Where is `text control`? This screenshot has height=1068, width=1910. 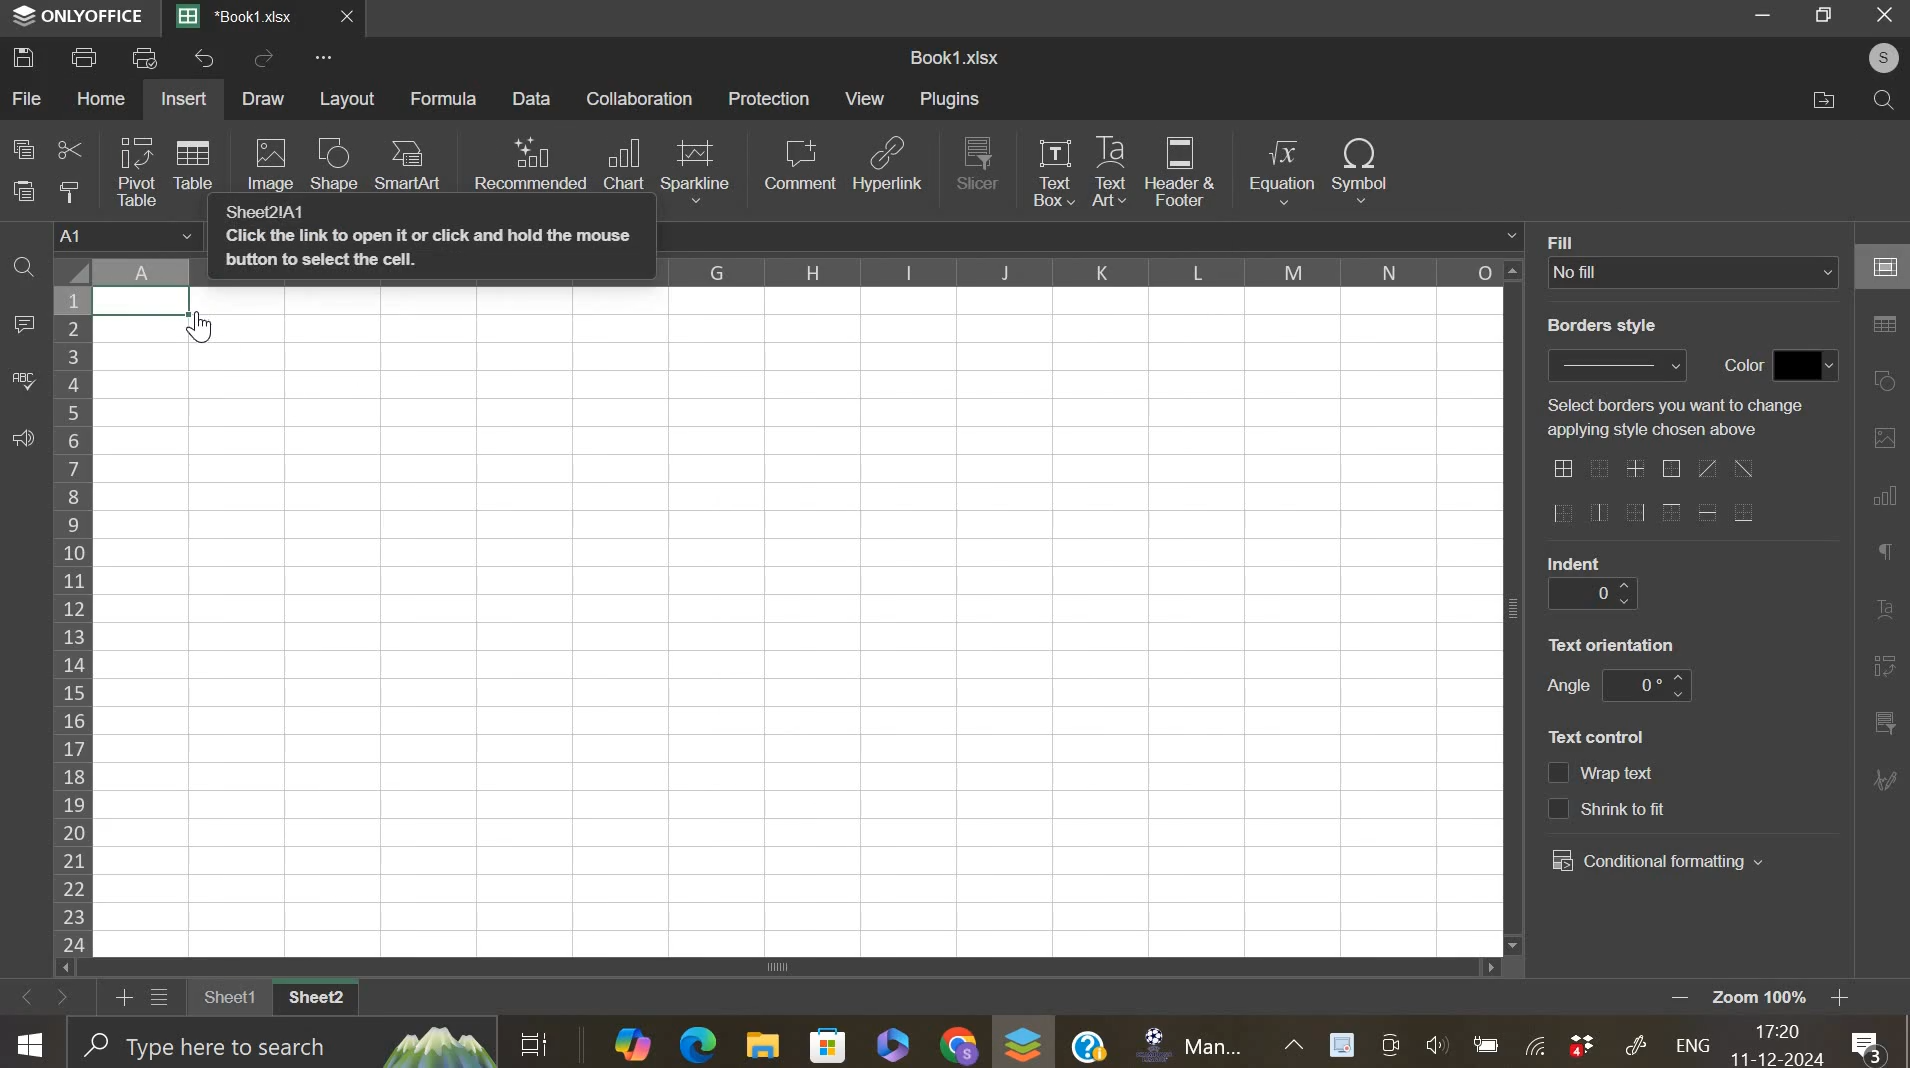
text control is located at coordinates (1608, 791).